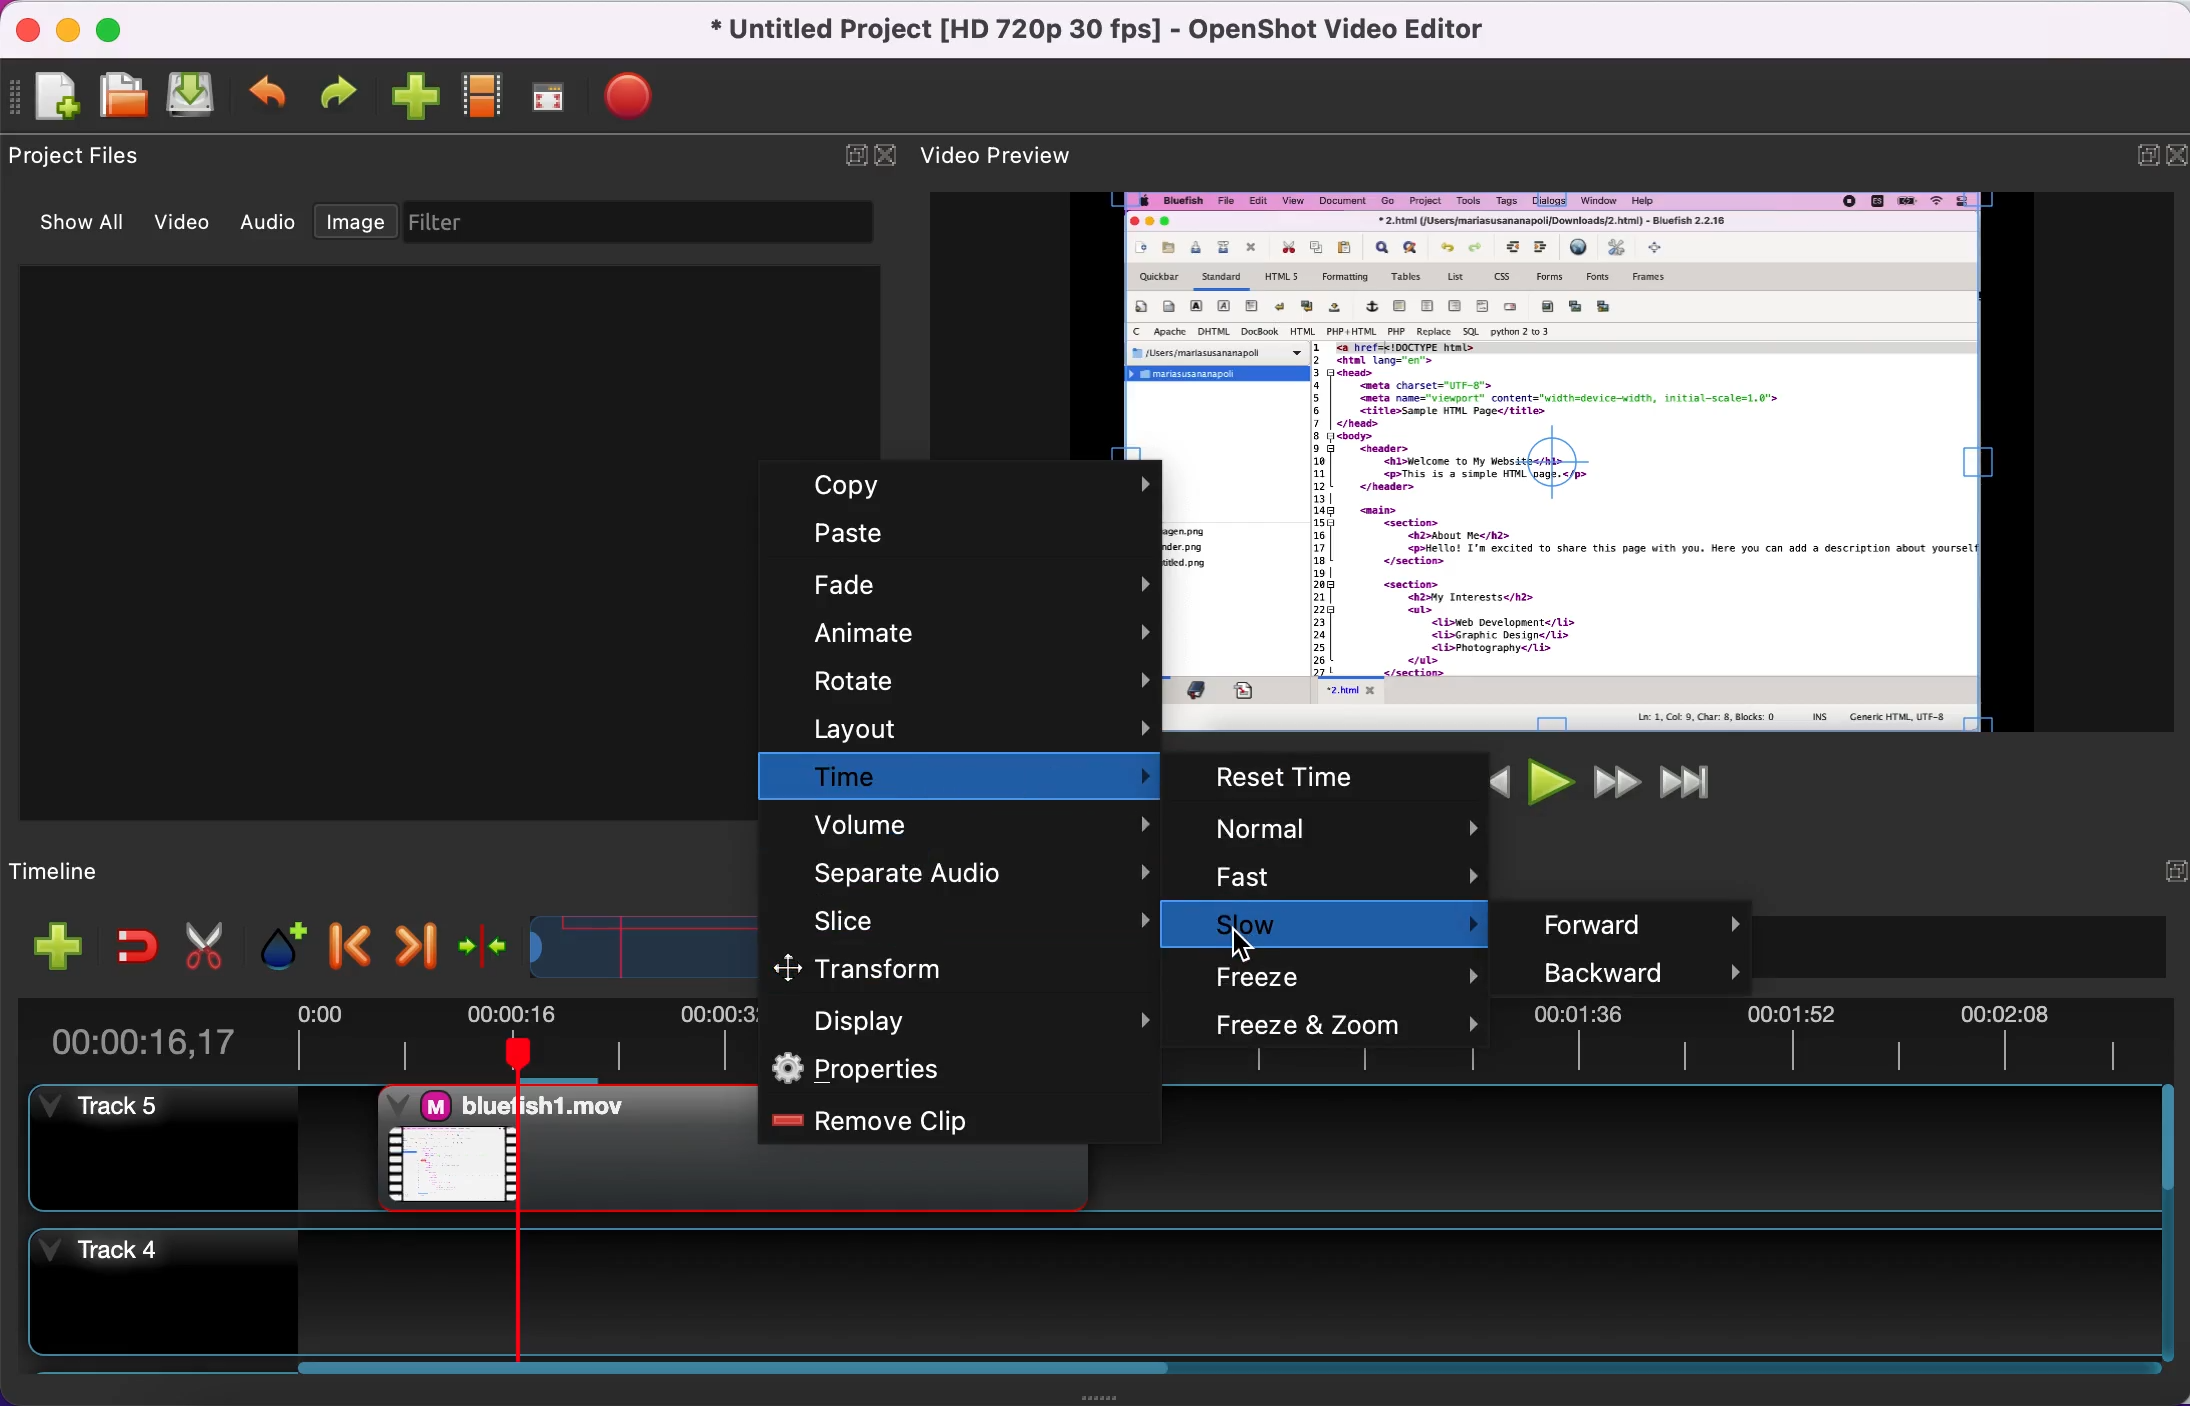  Describe the element at coordinates (965, 583) in the screenshot. I see `fade` at that location.